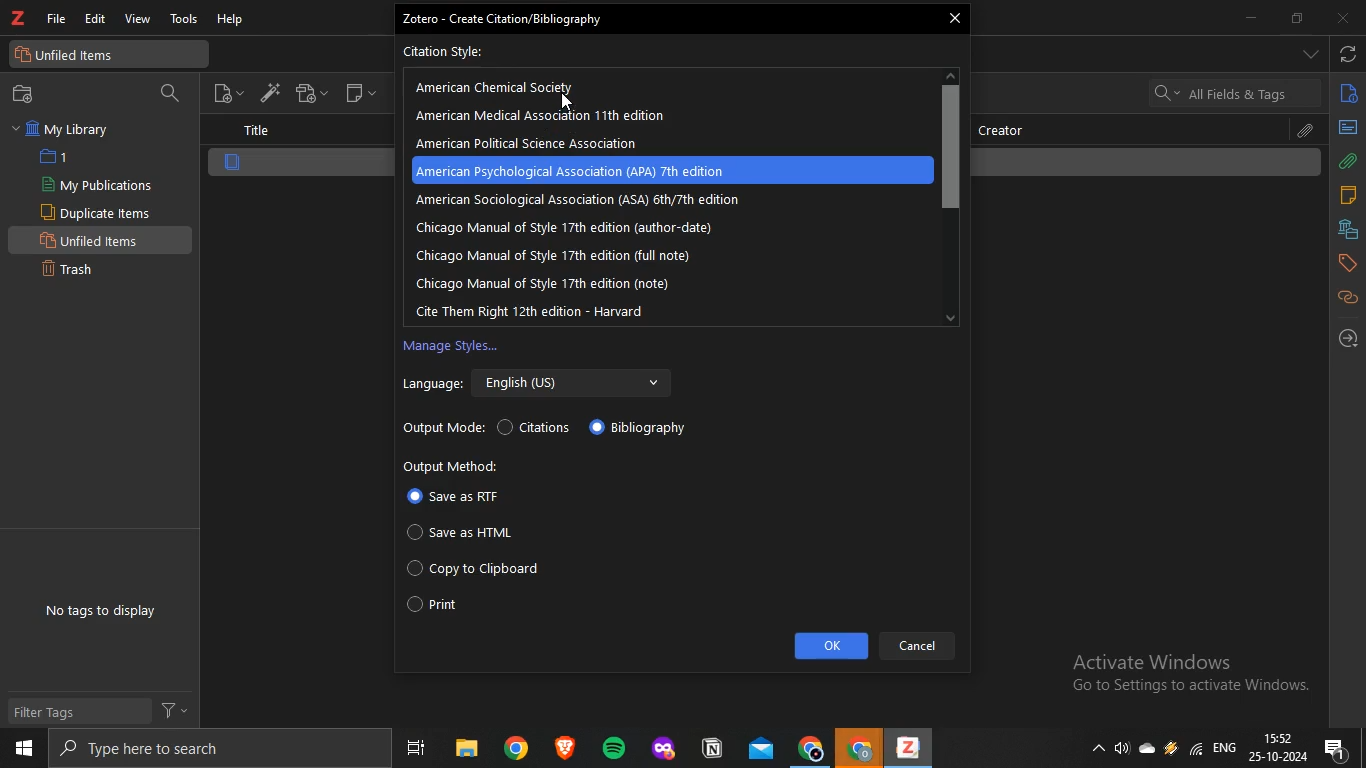 The image size is (1366, 768). Describe the element at coordinates (64, 129) in the screenshot. I see `My Library` at that location.